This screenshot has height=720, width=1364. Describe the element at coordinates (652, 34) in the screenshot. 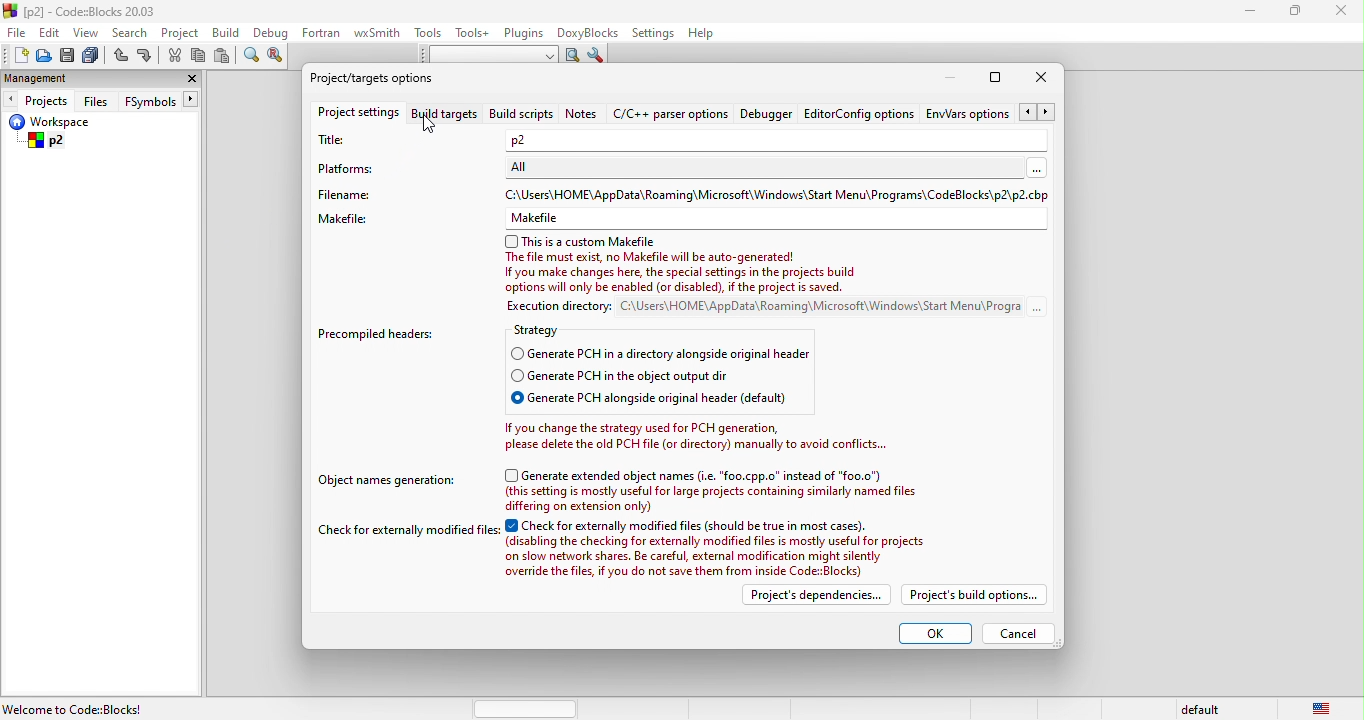

I see `settings` at that location.